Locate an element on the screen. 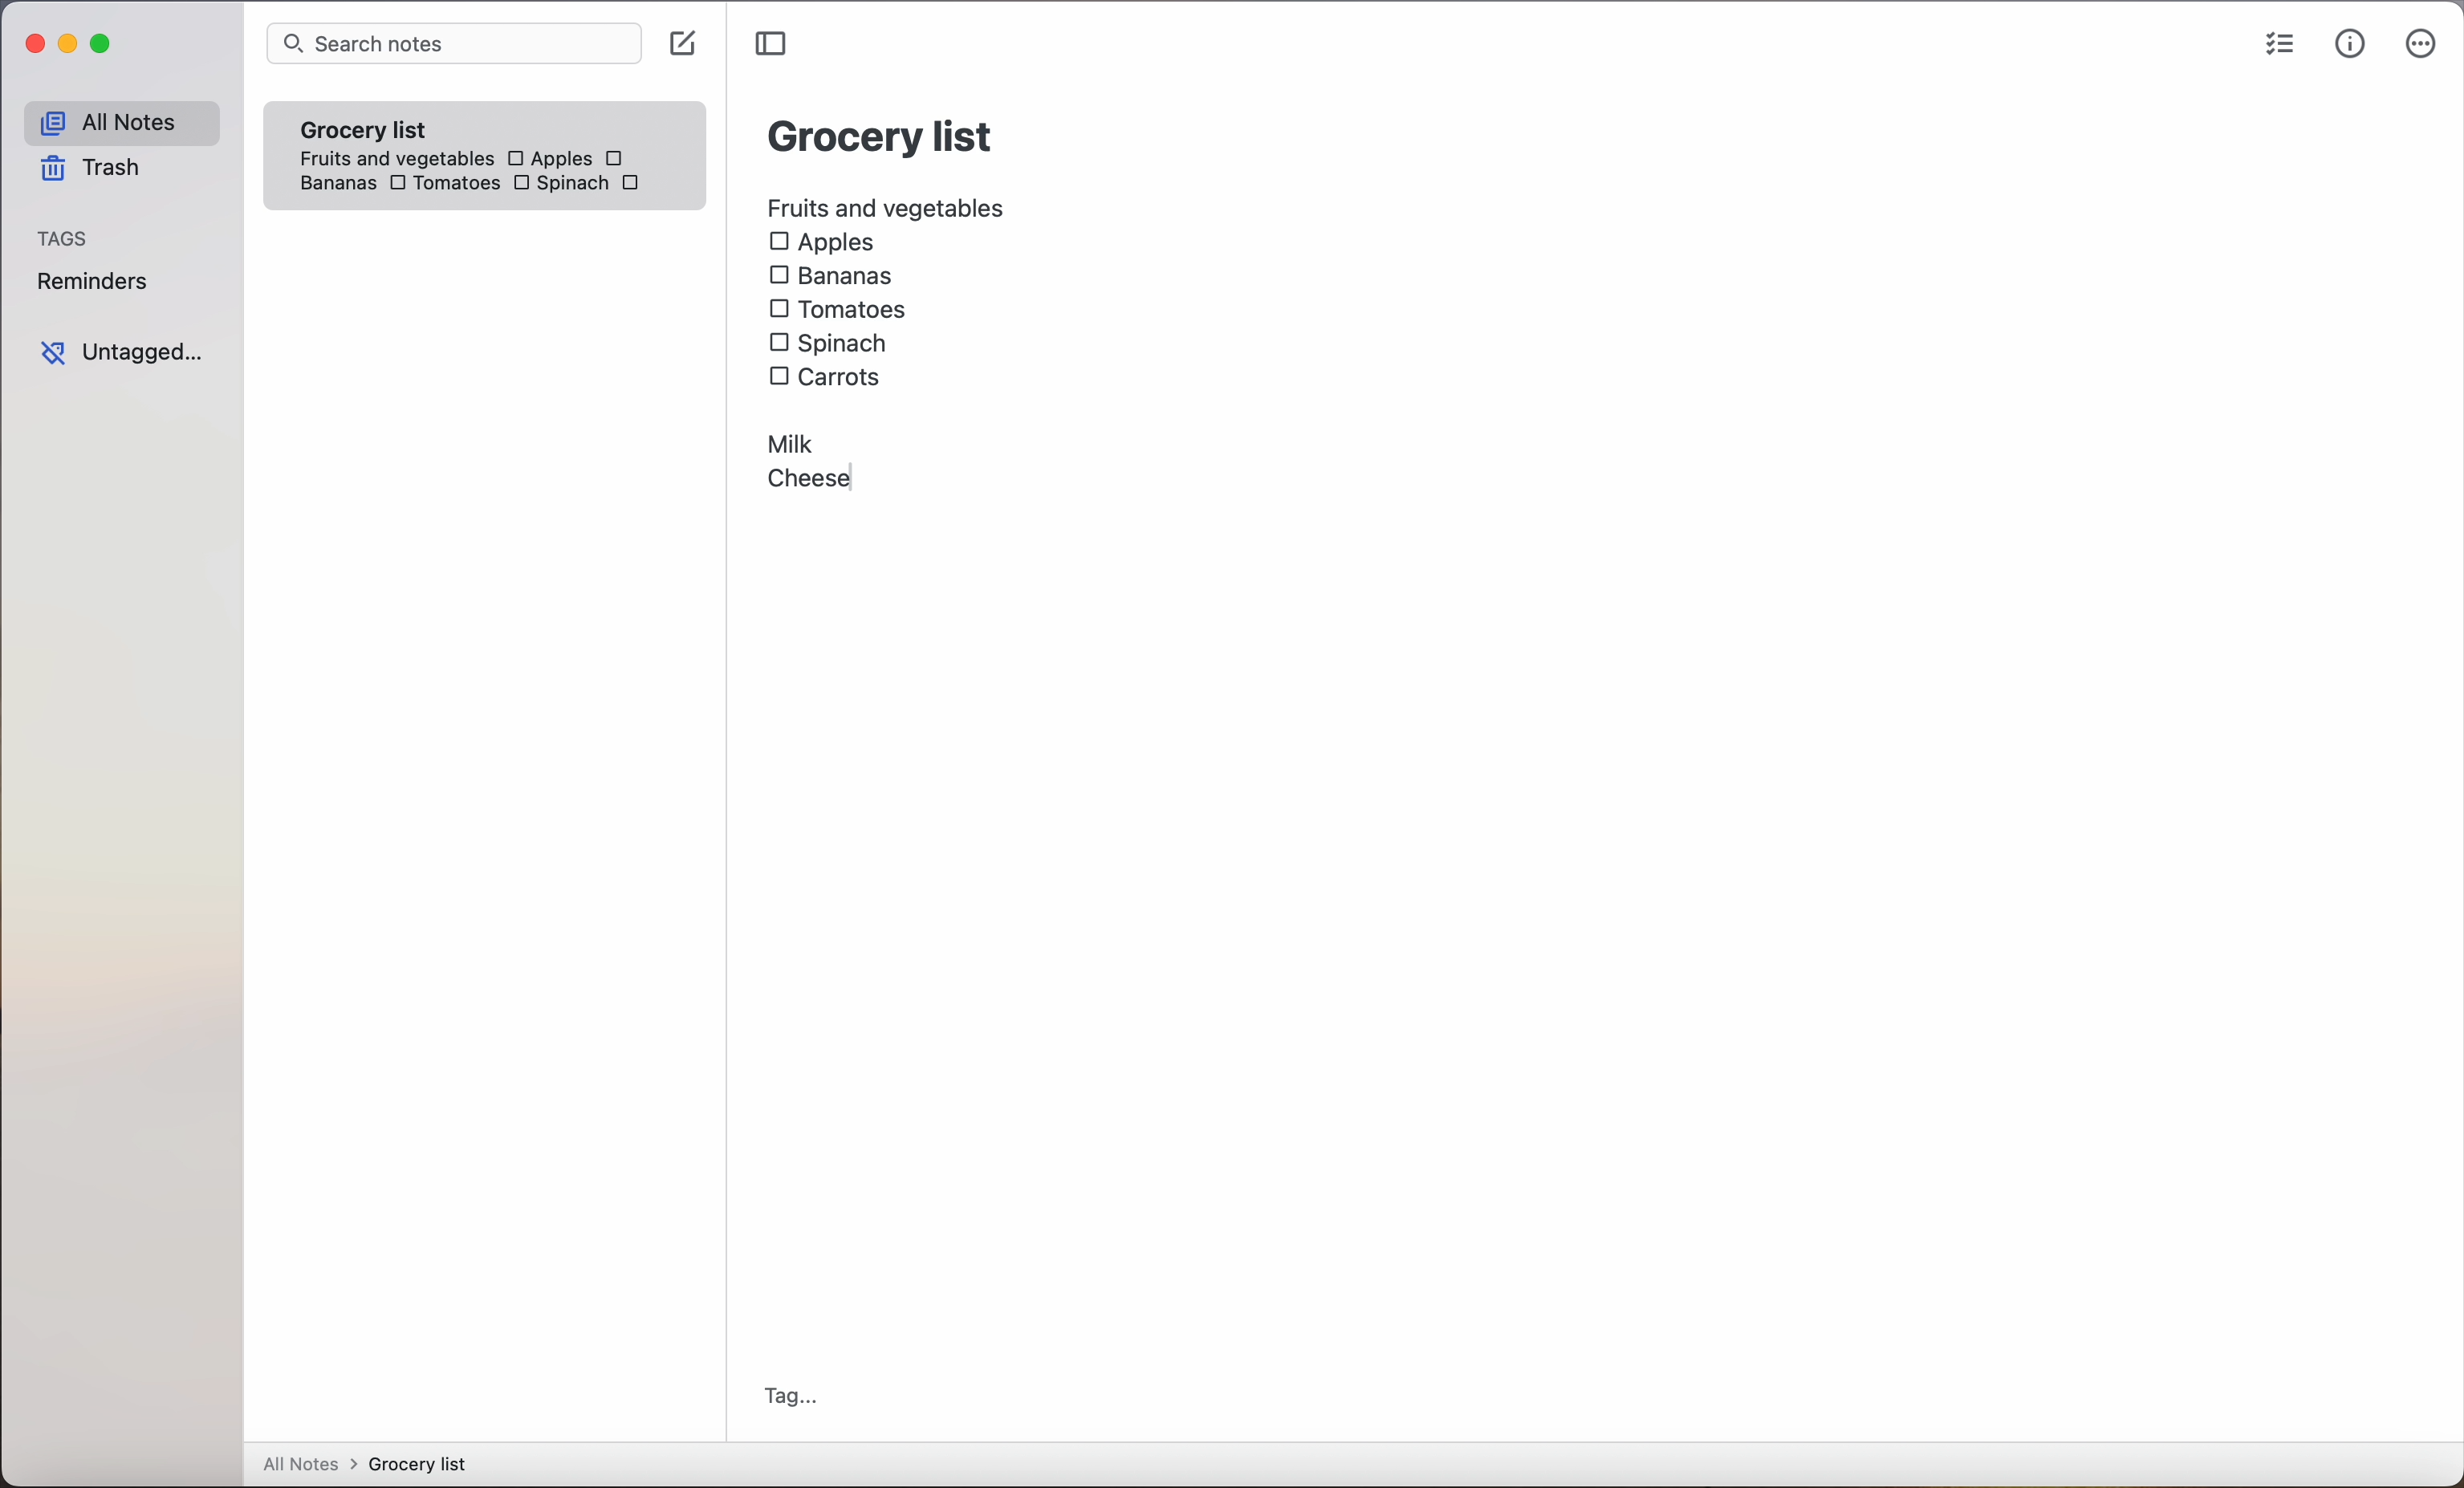 The image size is (2464, 1488). click on create note is located at coordinates (687, 45).